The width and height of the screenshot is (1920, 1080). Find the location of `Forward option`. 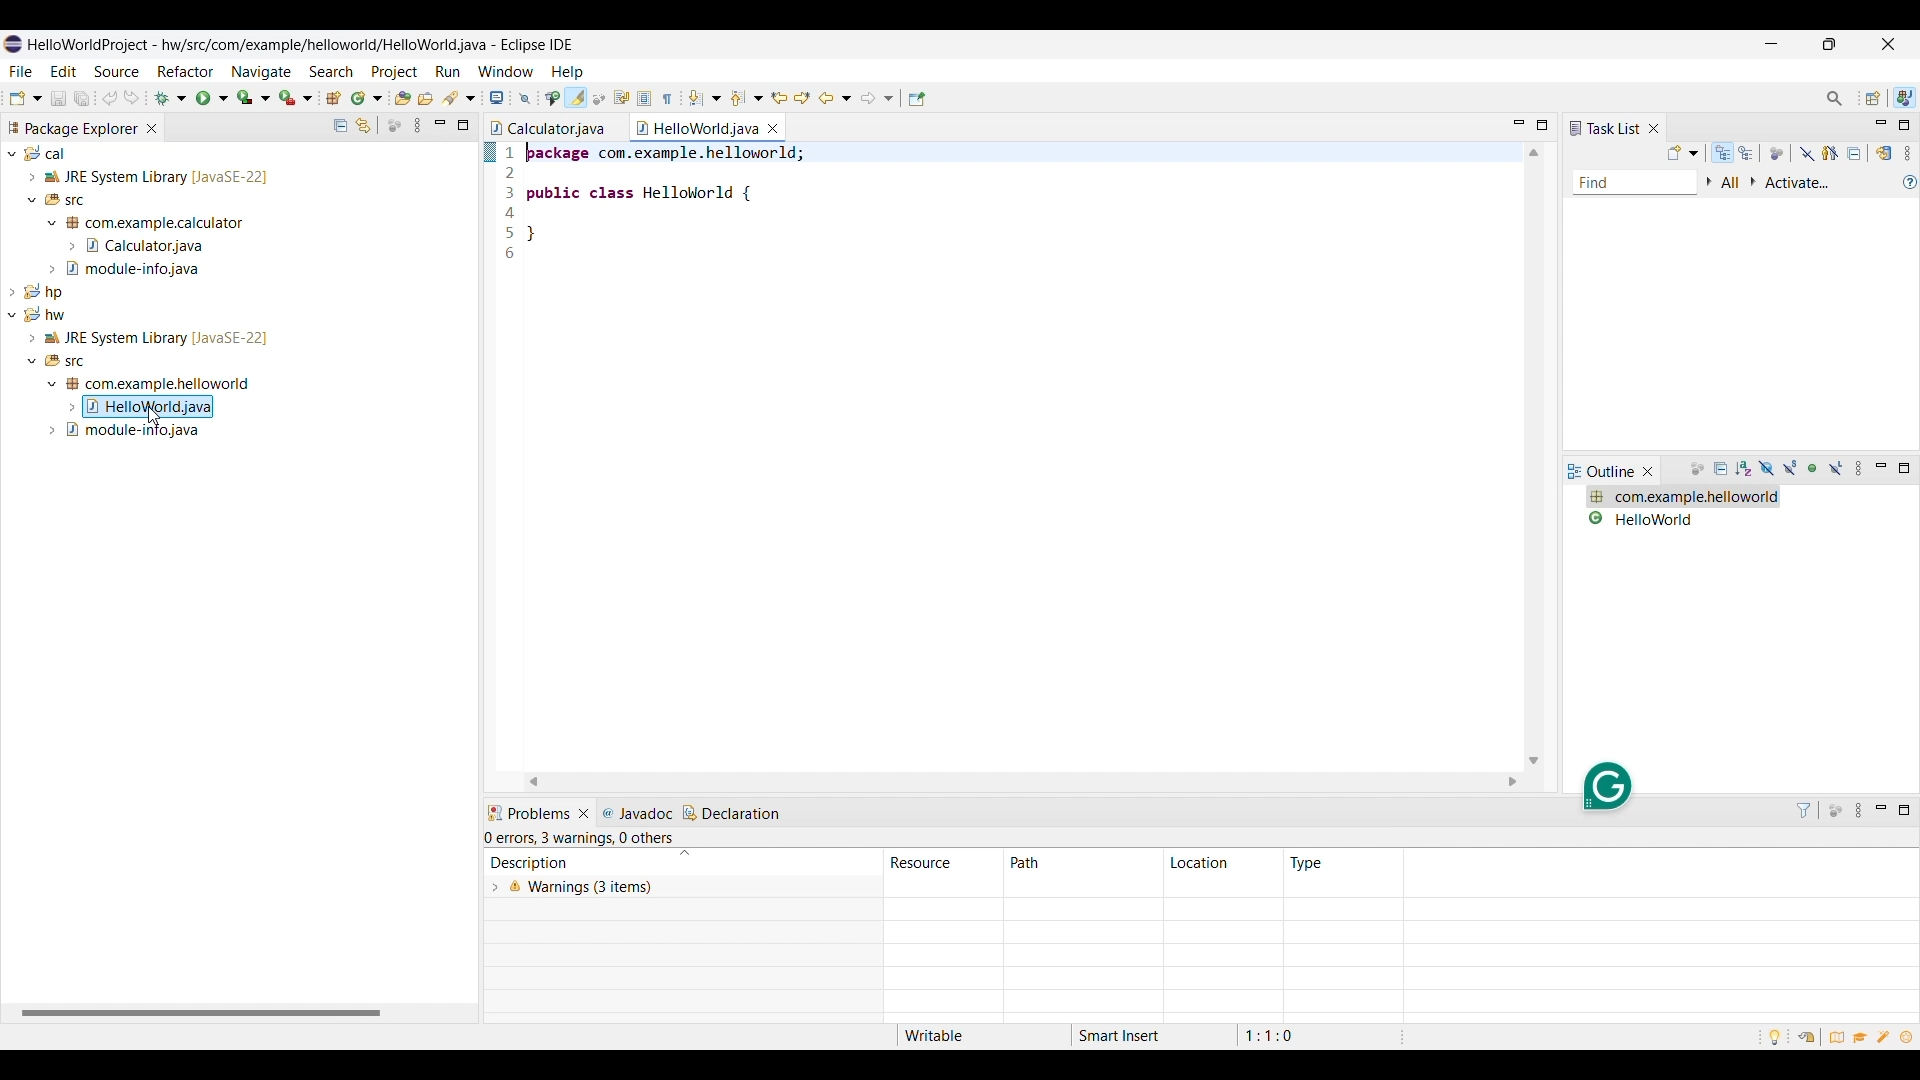

Forward option is located at coordinates (877, 98).